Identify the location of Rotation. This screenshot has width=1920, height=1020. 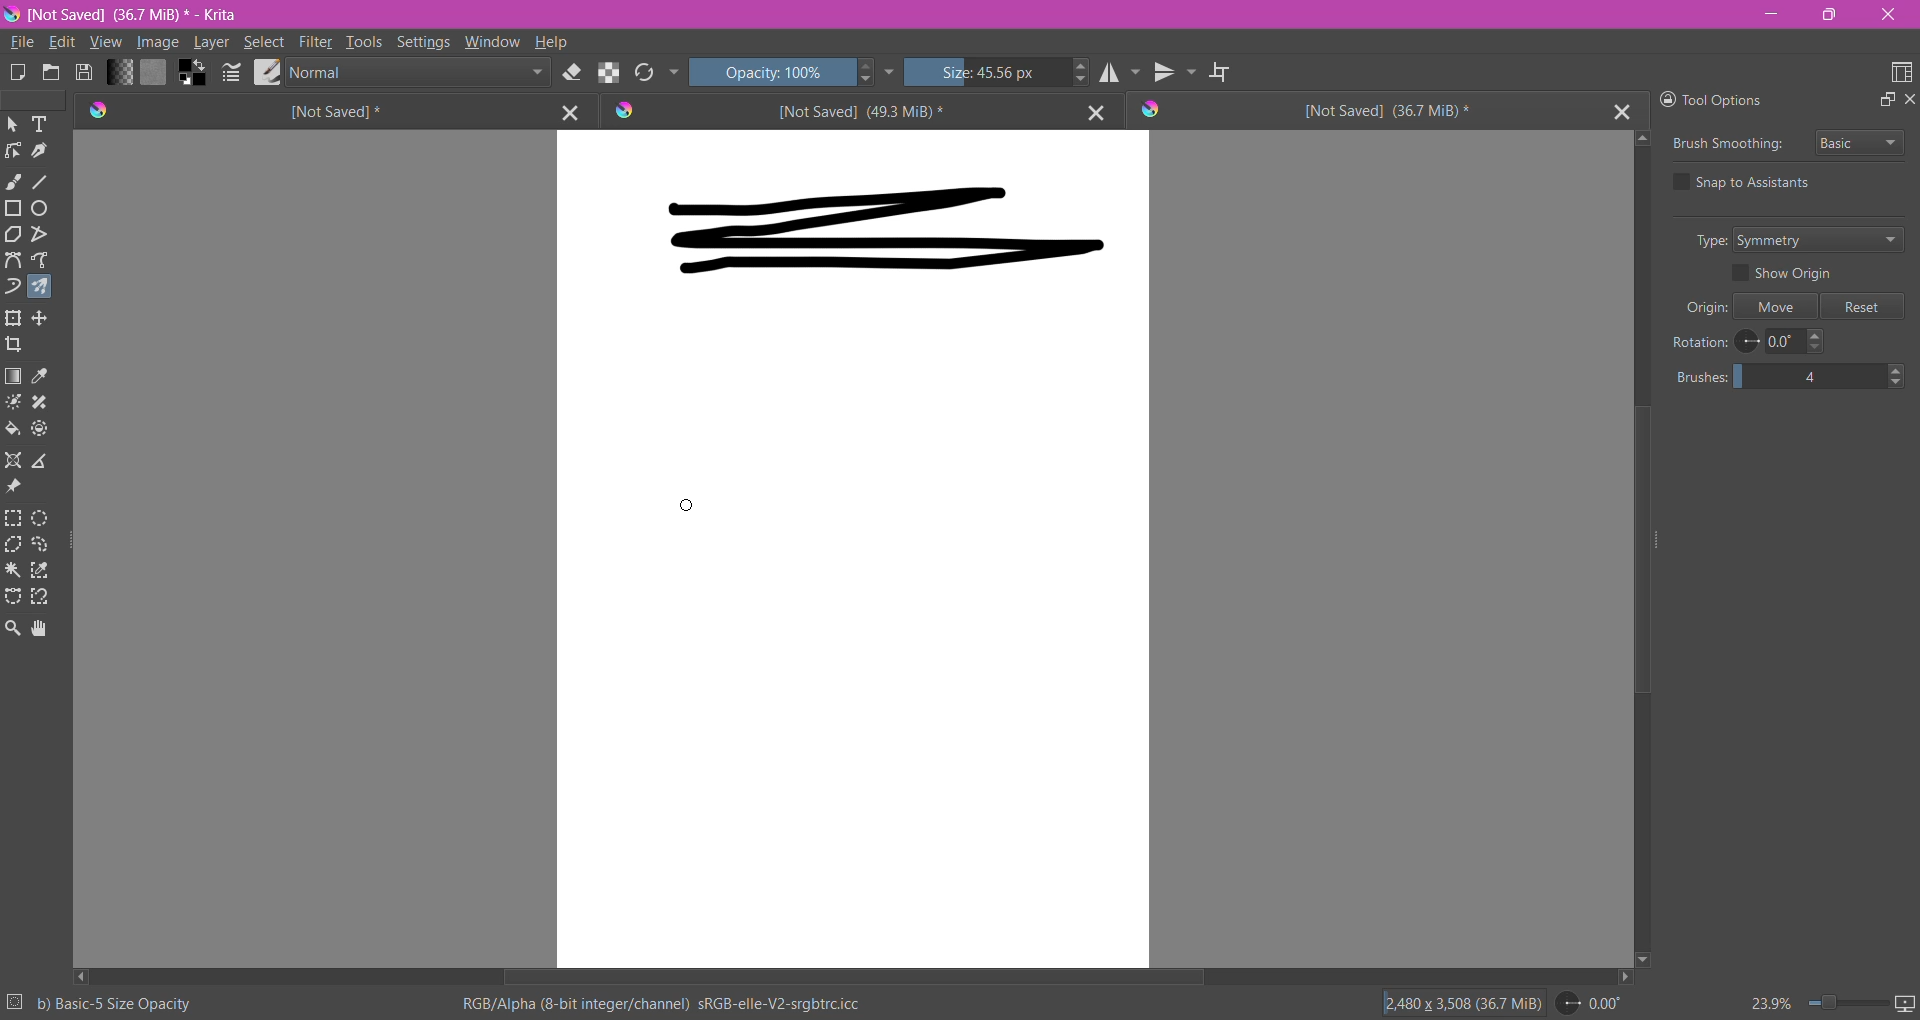
(1699, 342).